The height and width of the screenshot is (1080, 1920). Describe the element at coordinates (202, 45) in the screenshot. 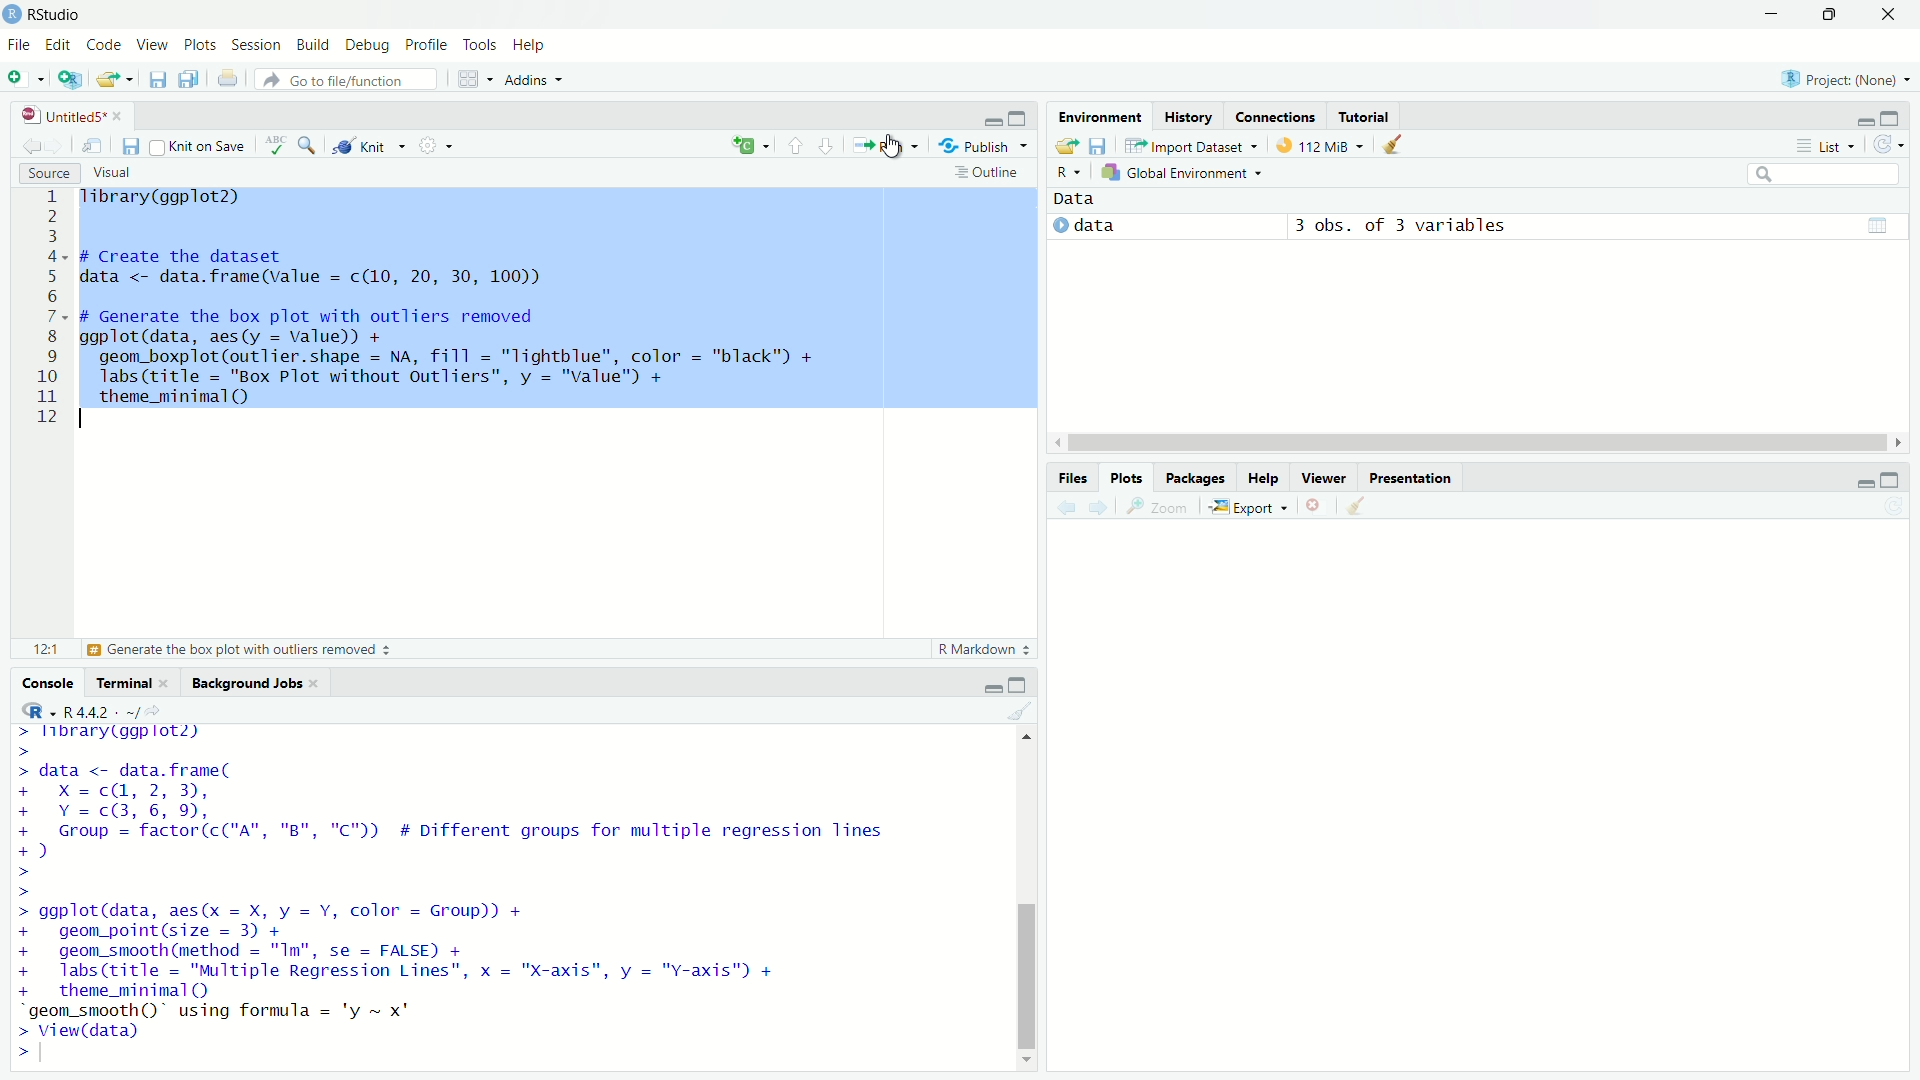

I see `Plots` at that location.